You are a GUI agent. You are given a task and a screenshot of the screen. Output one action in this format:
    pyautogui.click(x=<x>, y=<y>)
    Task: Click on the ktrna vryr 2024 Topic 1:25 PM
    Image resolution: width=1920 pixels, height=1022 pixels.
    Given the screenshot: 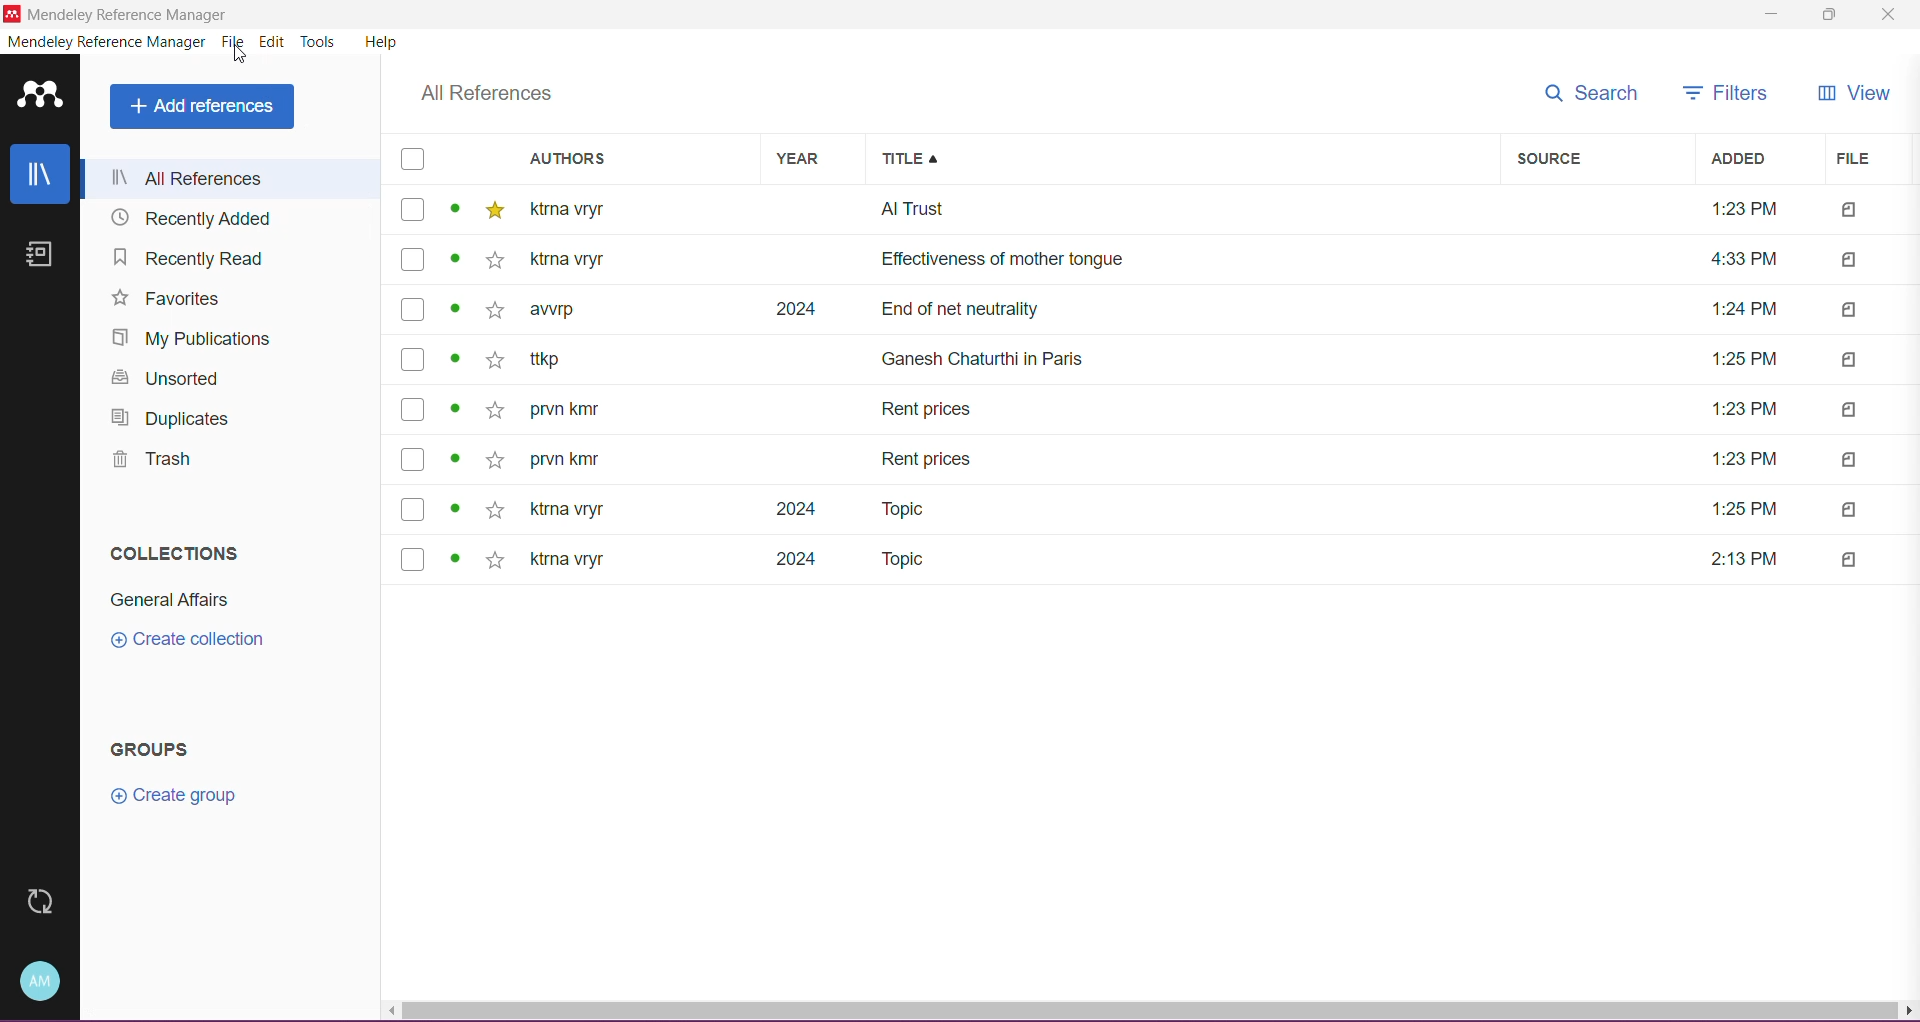 What is the action you would take?
    pyautogui.click(x=1155, y=509)
    